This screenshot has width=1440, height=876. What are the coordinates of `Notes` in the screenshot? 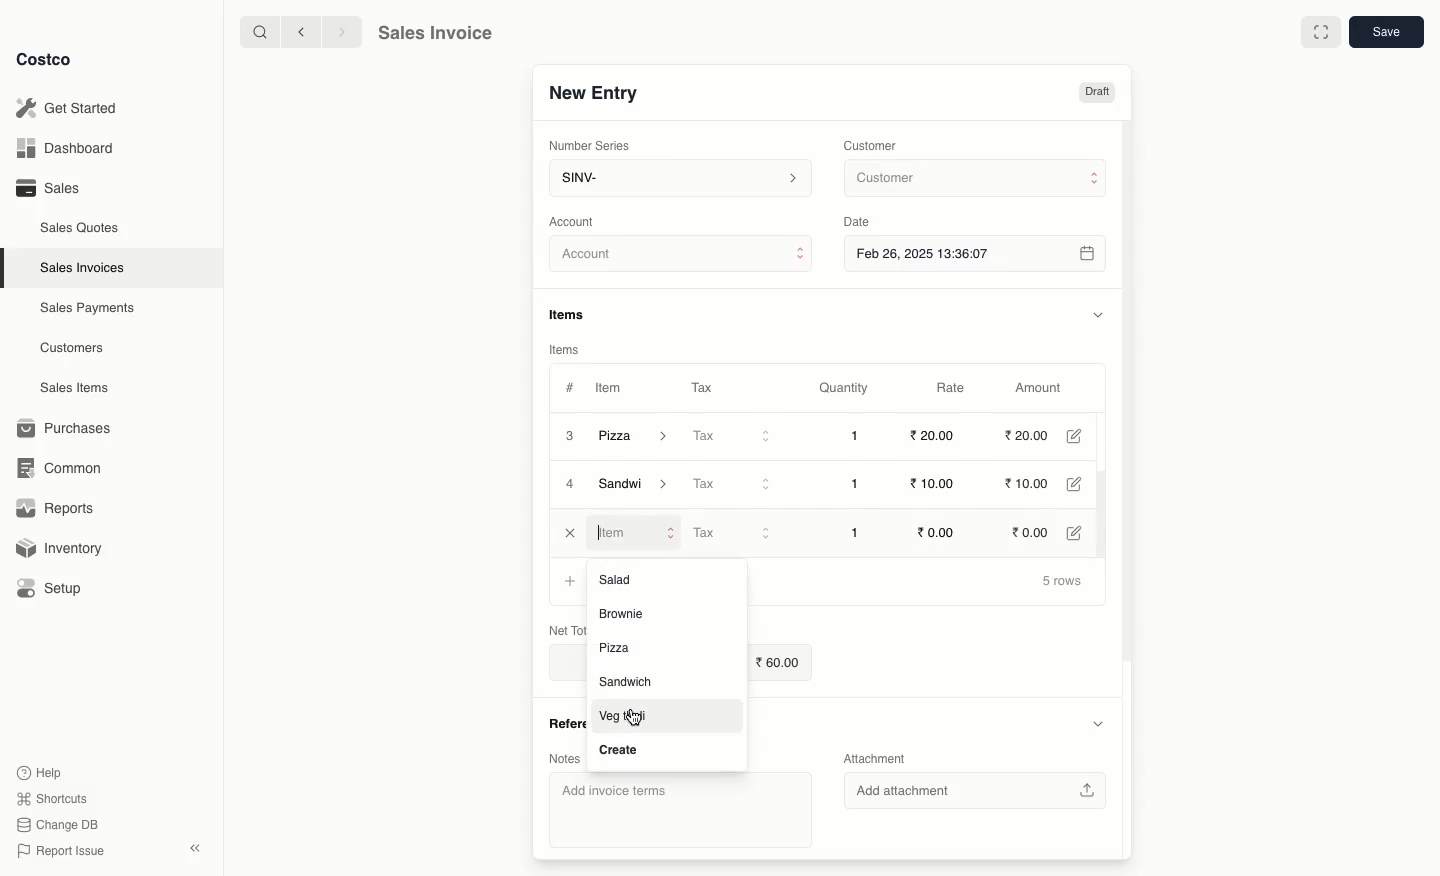 It's located at (564, 757).